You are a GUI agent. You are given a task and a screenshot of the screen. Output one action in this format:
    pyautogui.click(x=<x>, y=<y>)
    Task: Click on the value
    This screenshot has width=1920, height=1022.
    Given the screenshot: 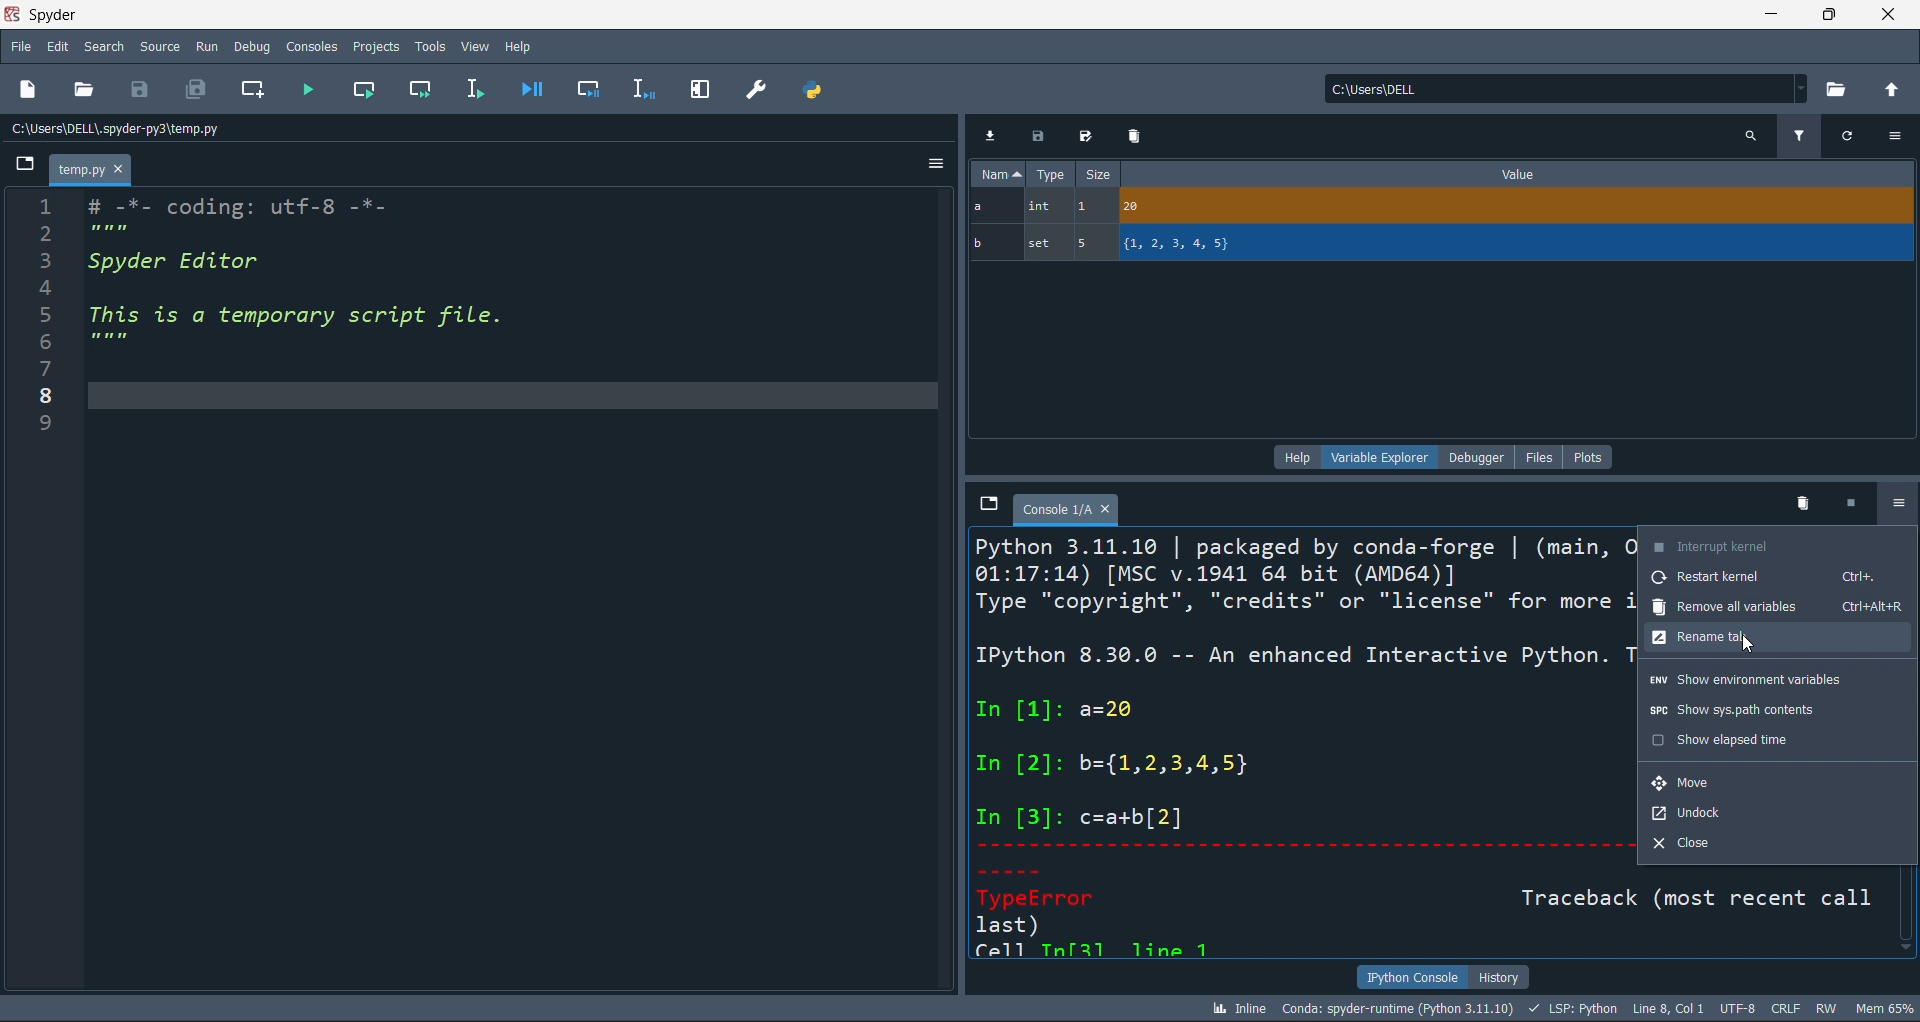 What is the action you would take?
    pyautogui.click(x=1518, y=174)
    